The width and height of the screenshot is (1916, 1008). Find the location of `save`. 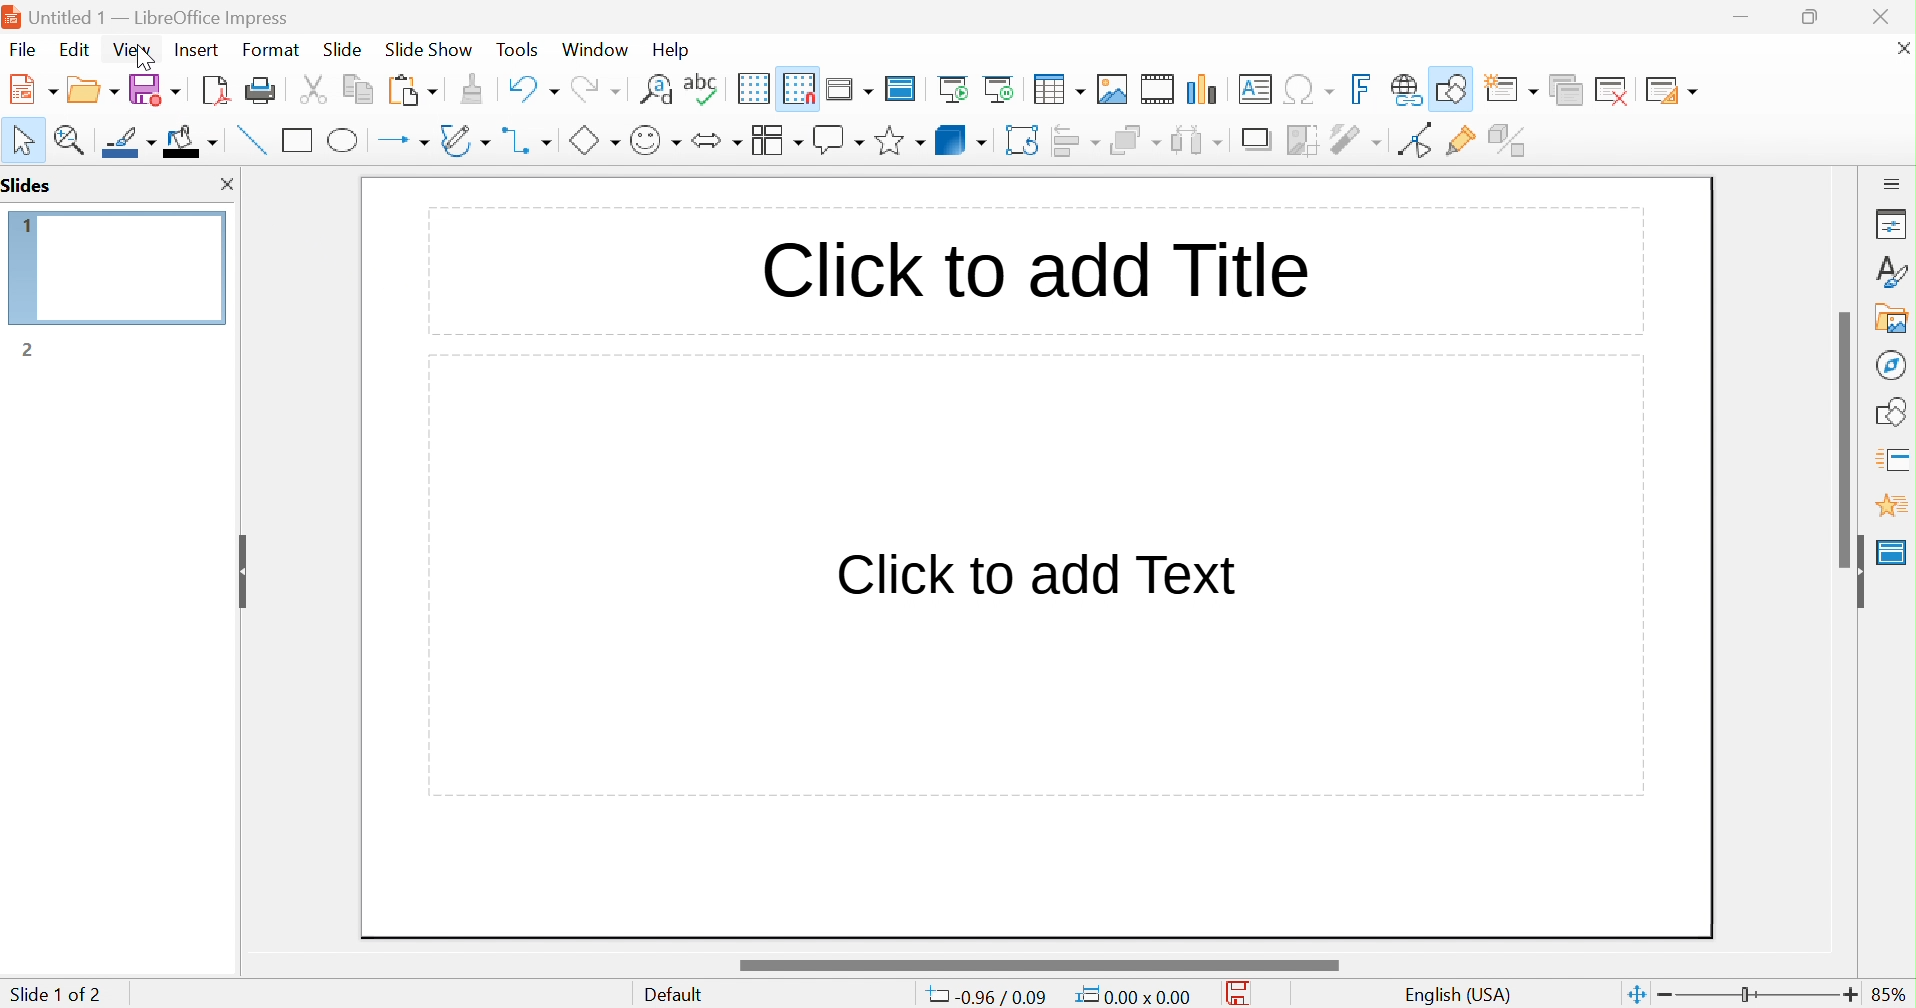

save is located at coordinates (155, 89).